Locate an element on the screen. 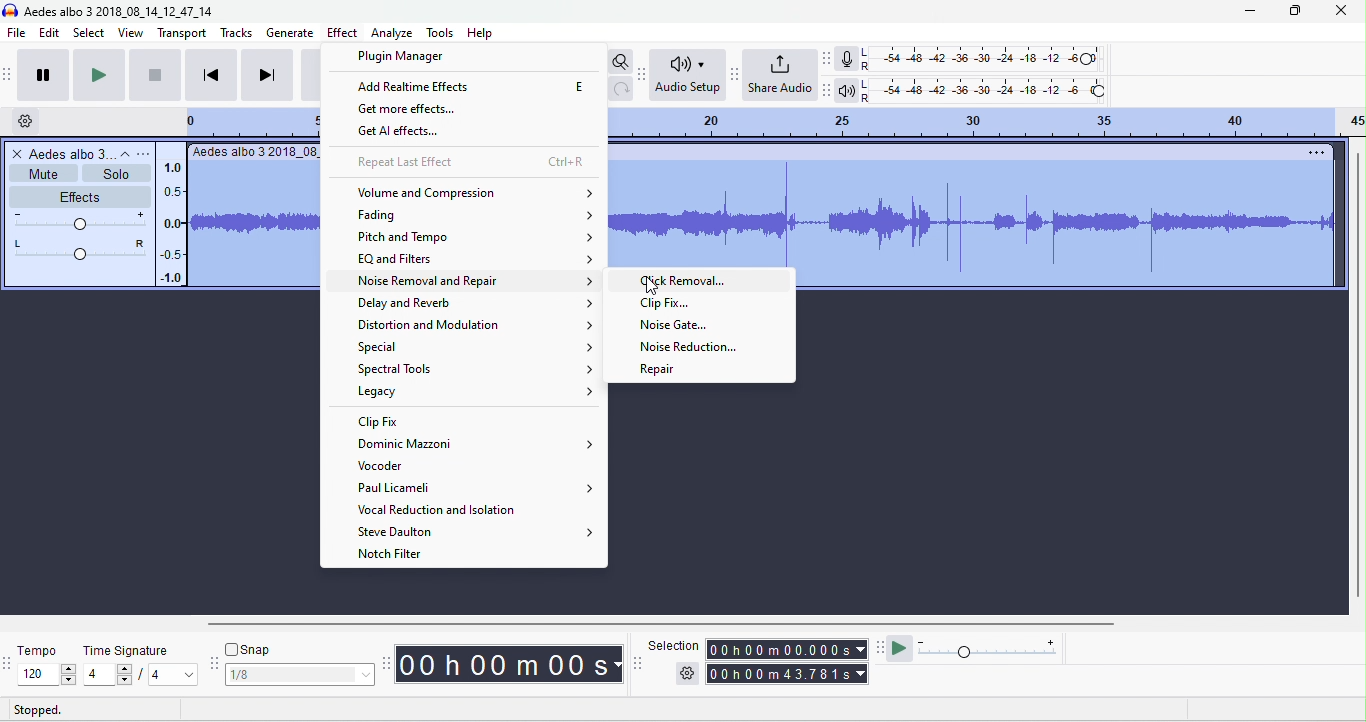  select is located at coordinates (90, 33).